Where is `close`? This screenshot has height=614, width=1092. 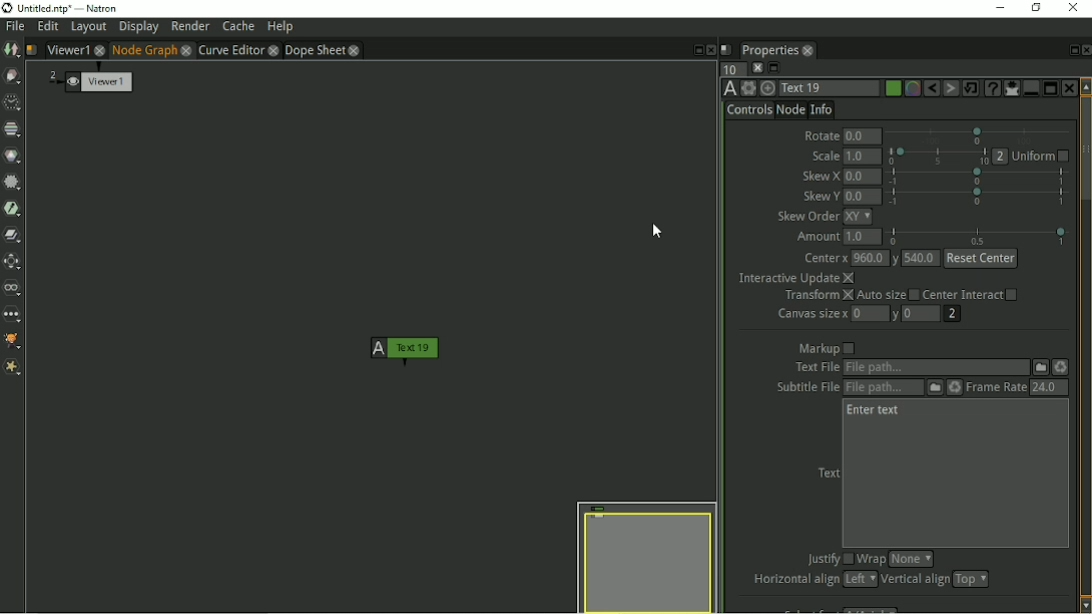 close is located at coordinates (187, 51).